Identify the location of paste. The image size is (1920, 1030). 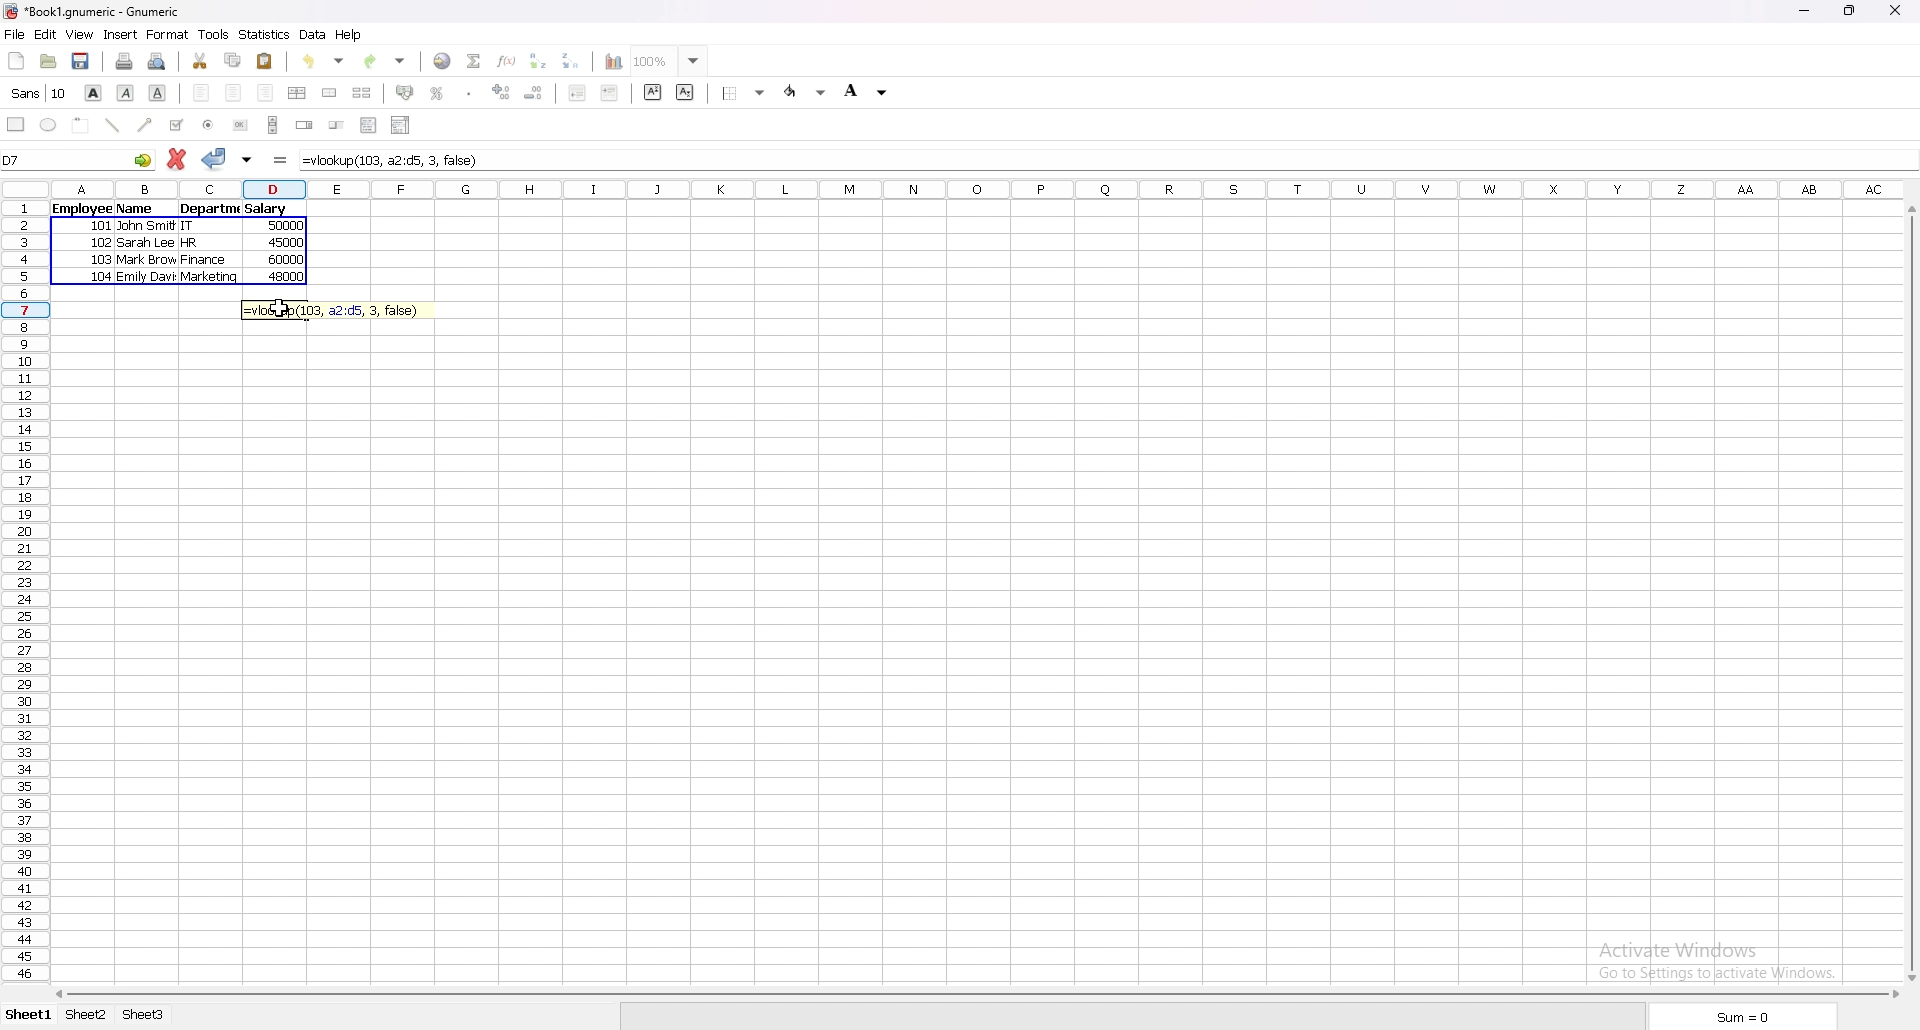
(265, 61).